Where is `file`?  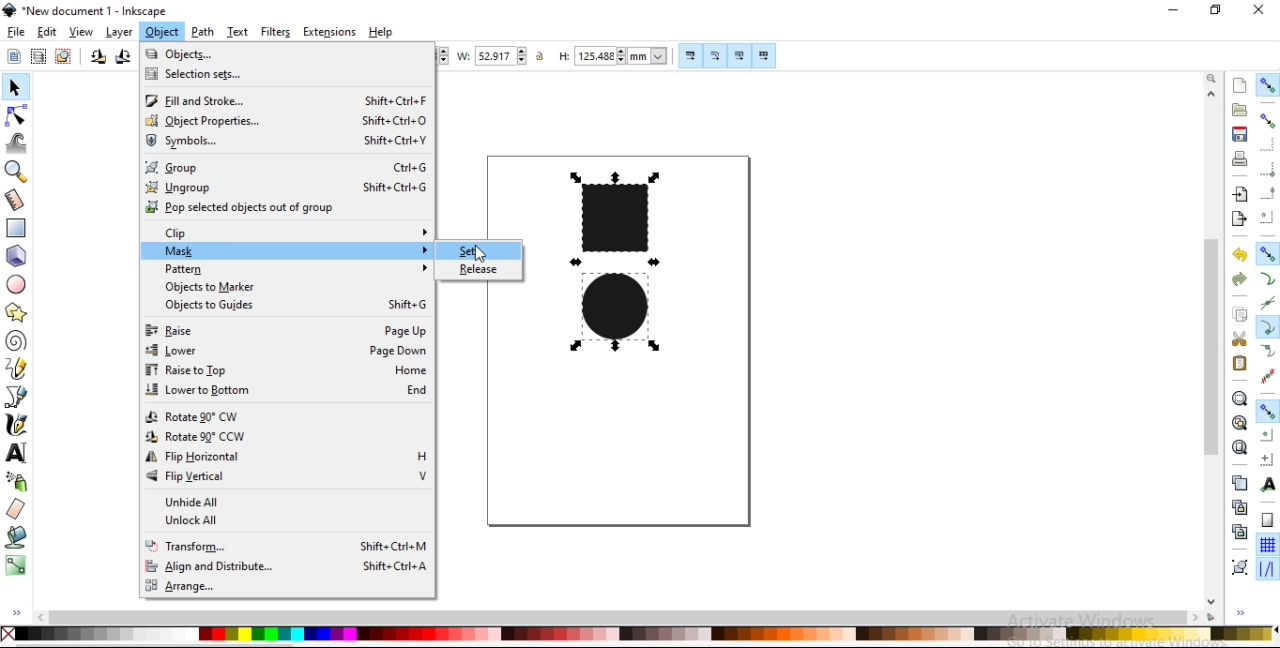
file is located at coordinates (17, 32).